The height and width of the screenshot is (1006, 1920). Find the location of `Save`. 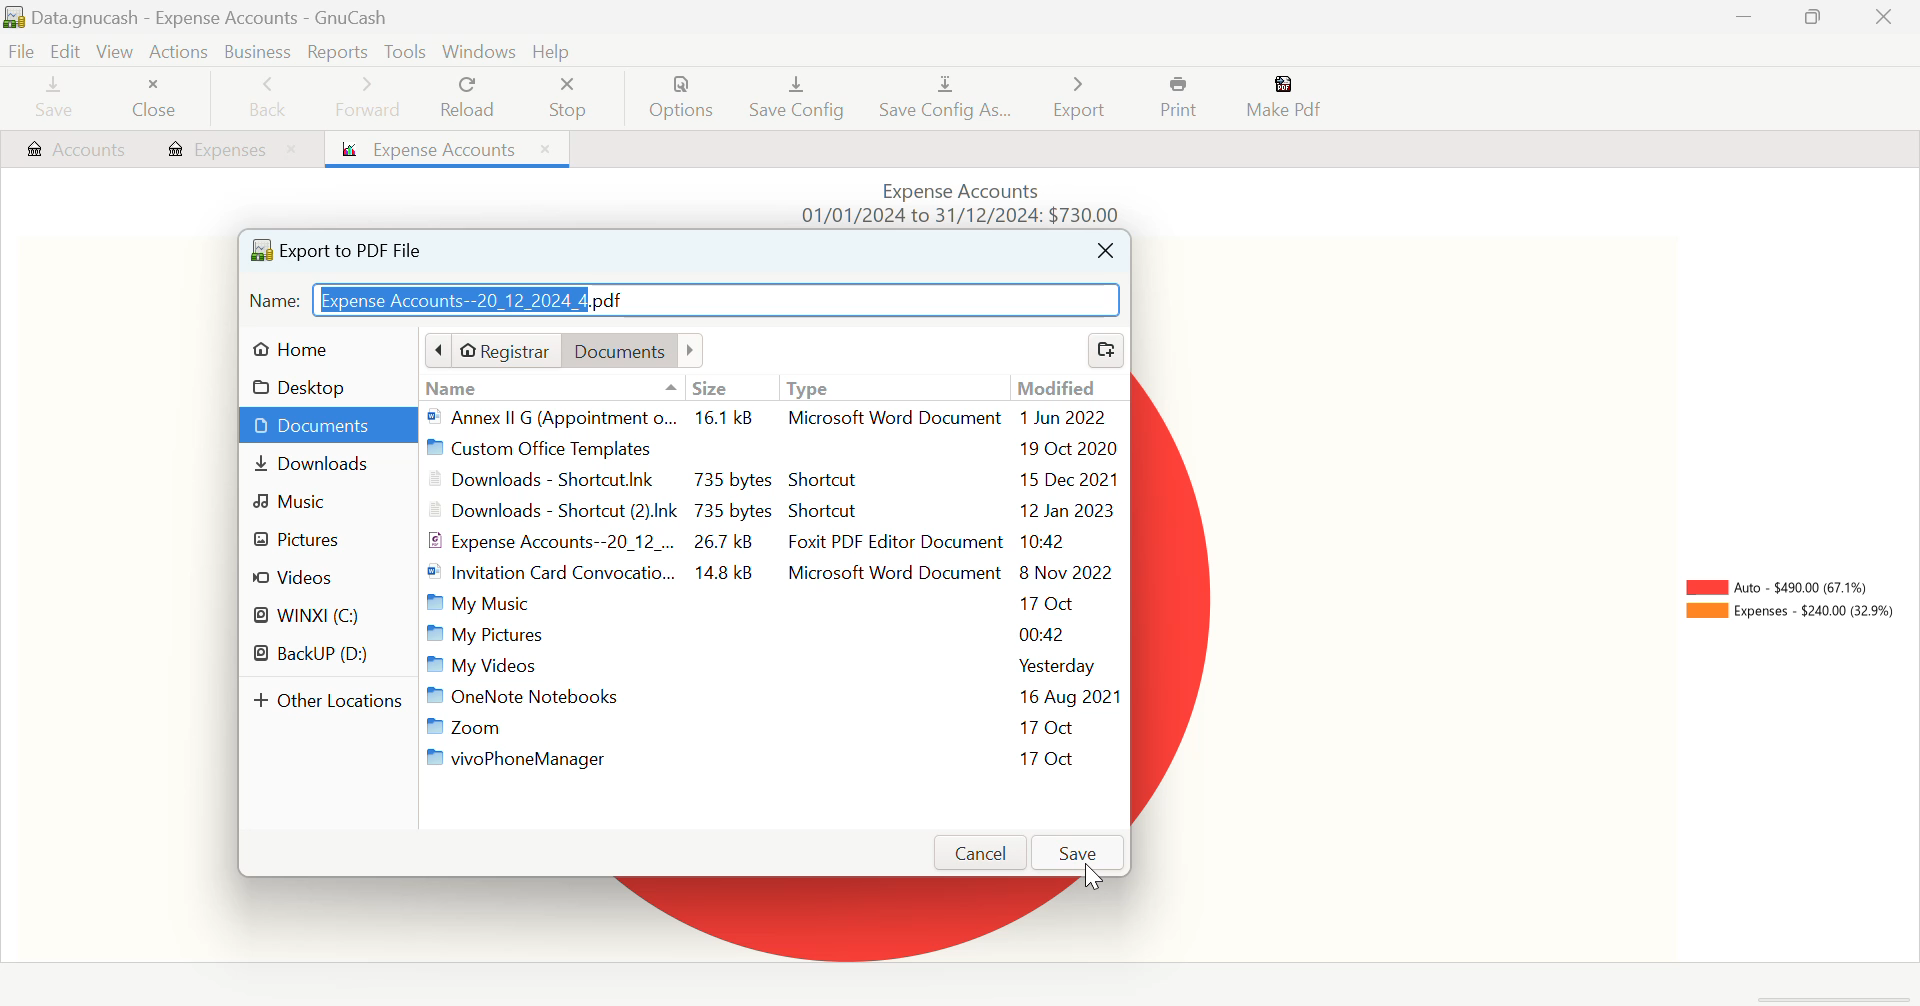

Save is located at coordinates (1080, 852).